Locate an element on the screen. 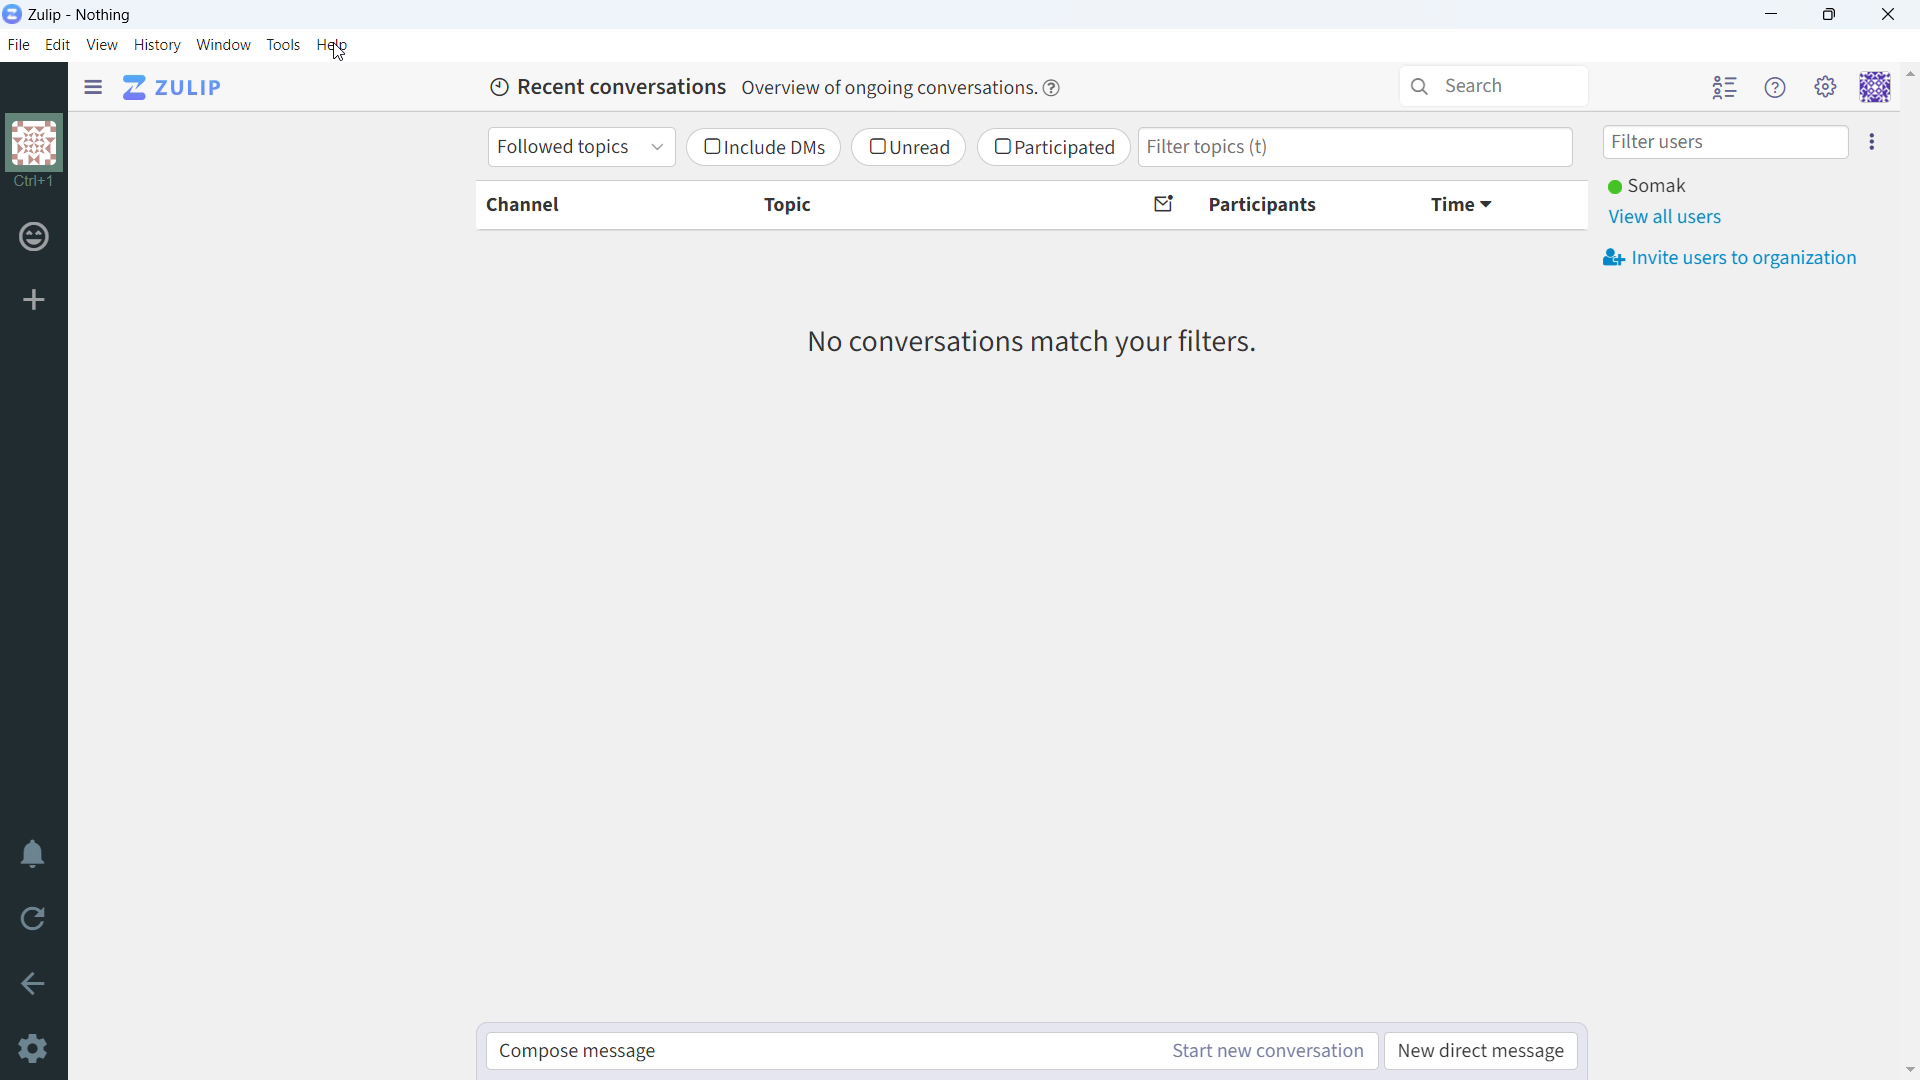  history is located at coordinates (158, 46).